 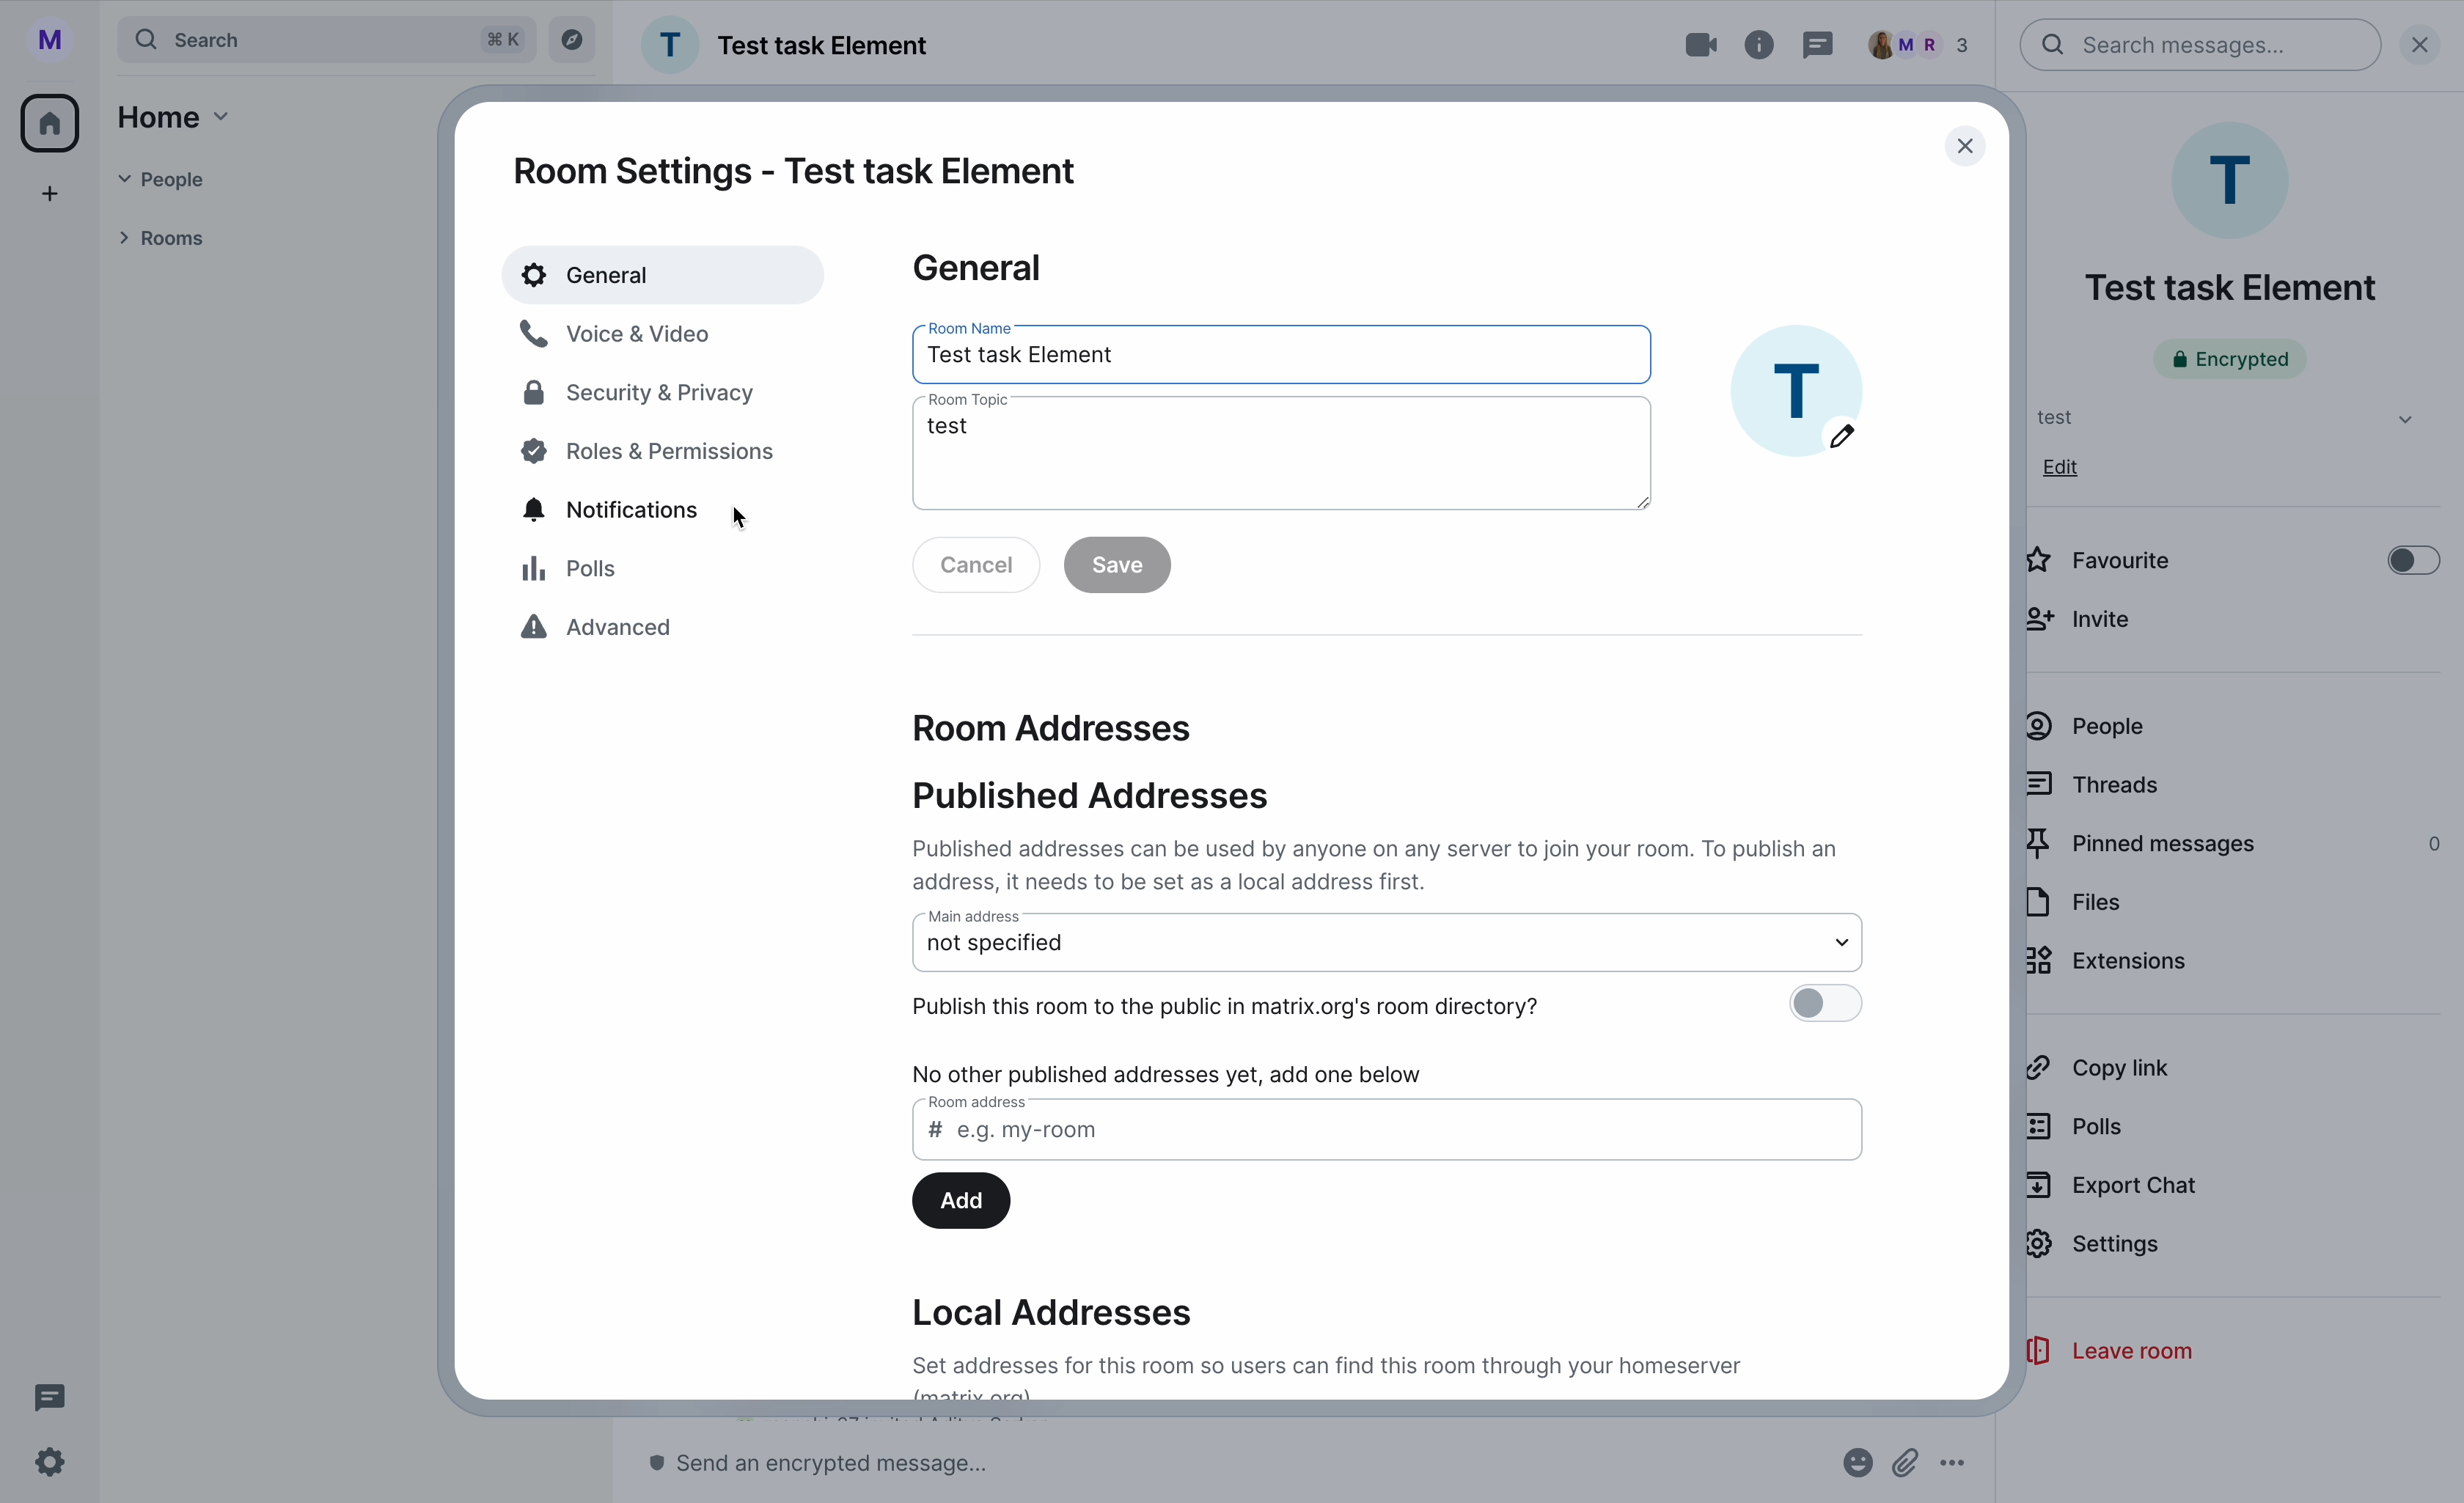 I want to click on people, so click(x=2087, y=727).